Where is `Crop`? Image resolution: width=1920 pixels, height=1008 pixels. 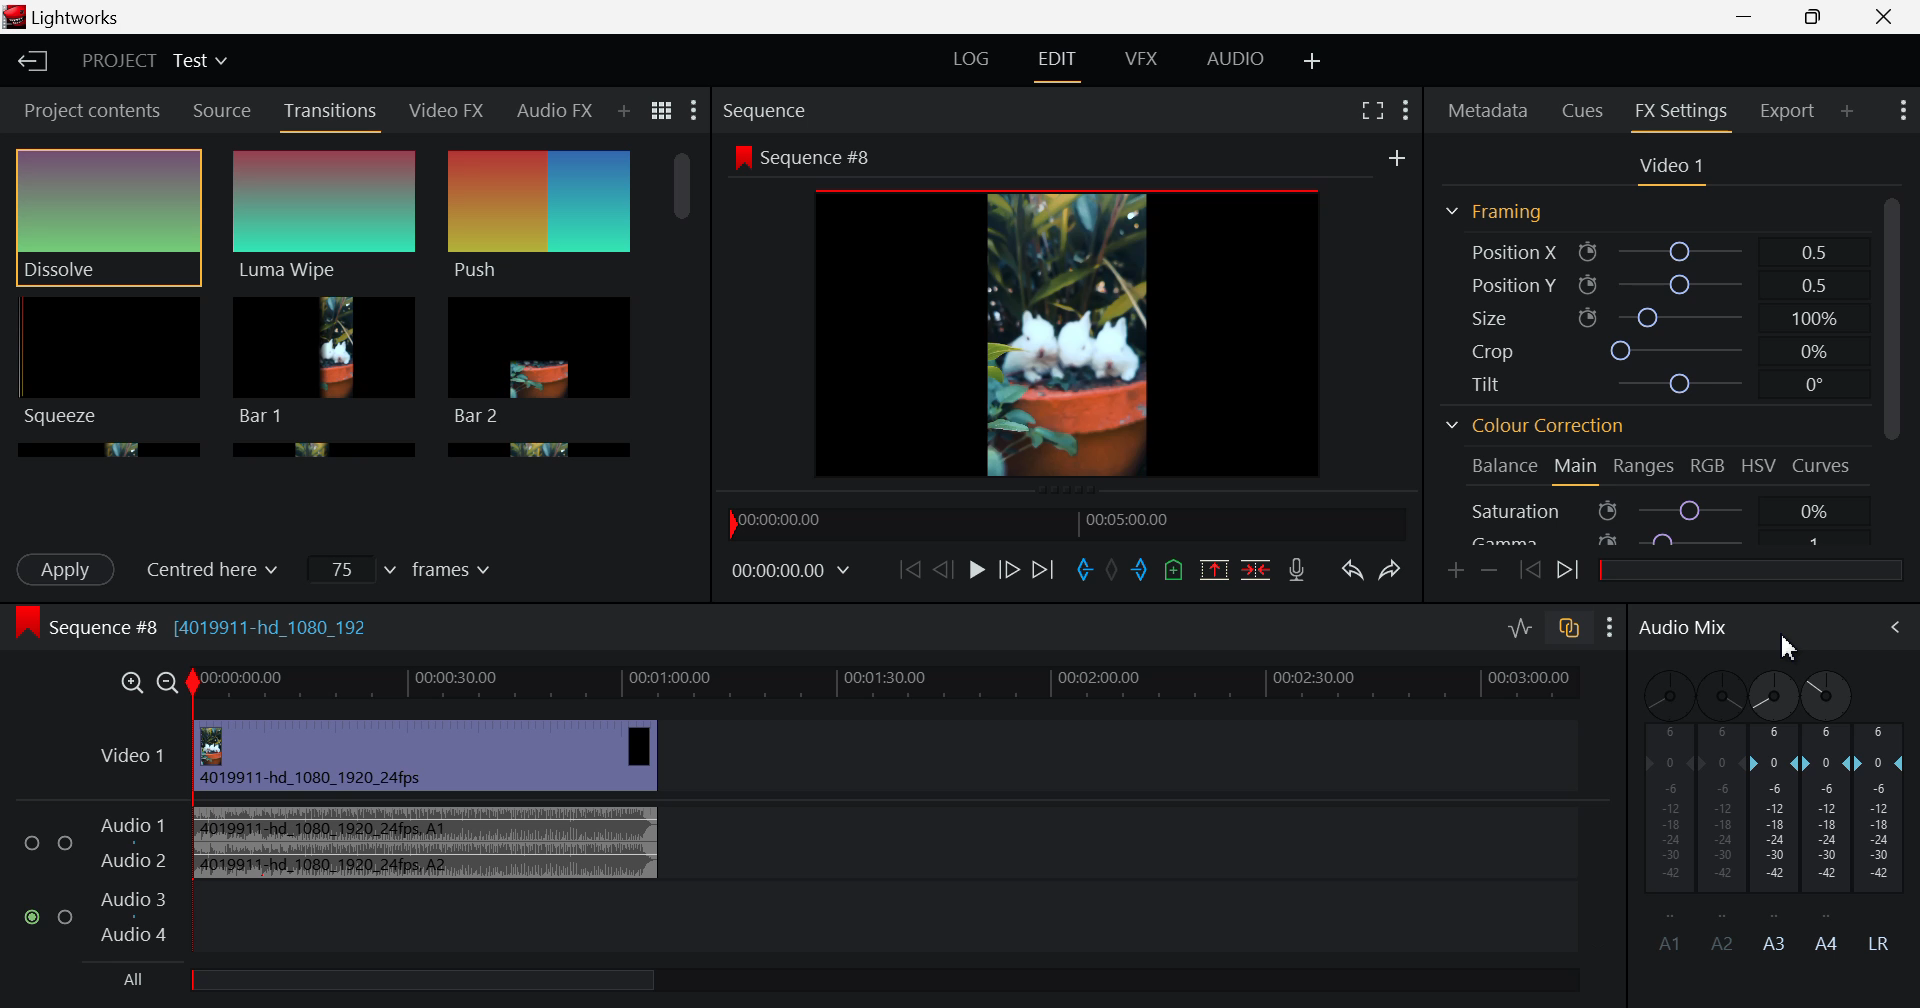 Crop is located at coordinates (1654, 349).